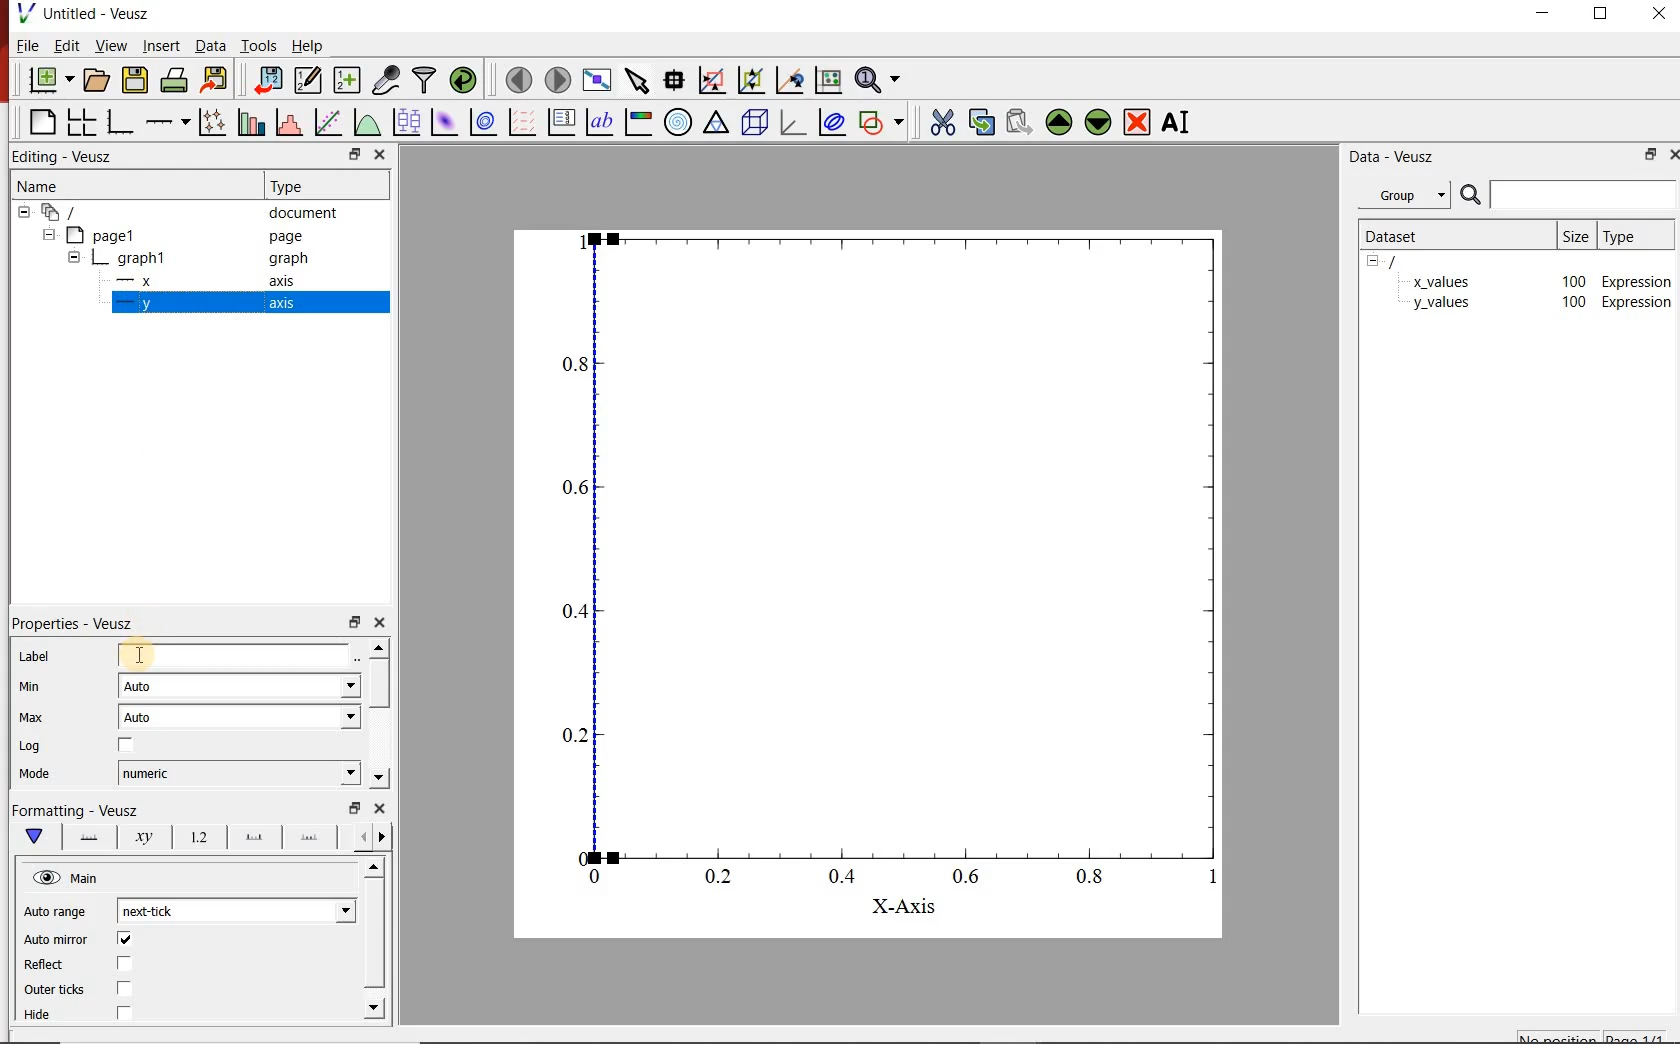 This screenshot has width=1680, height=1044. What do you see at coordinates (364, 120) in the screenshot?
I see `plot a function` at bounding box center [364, 120].